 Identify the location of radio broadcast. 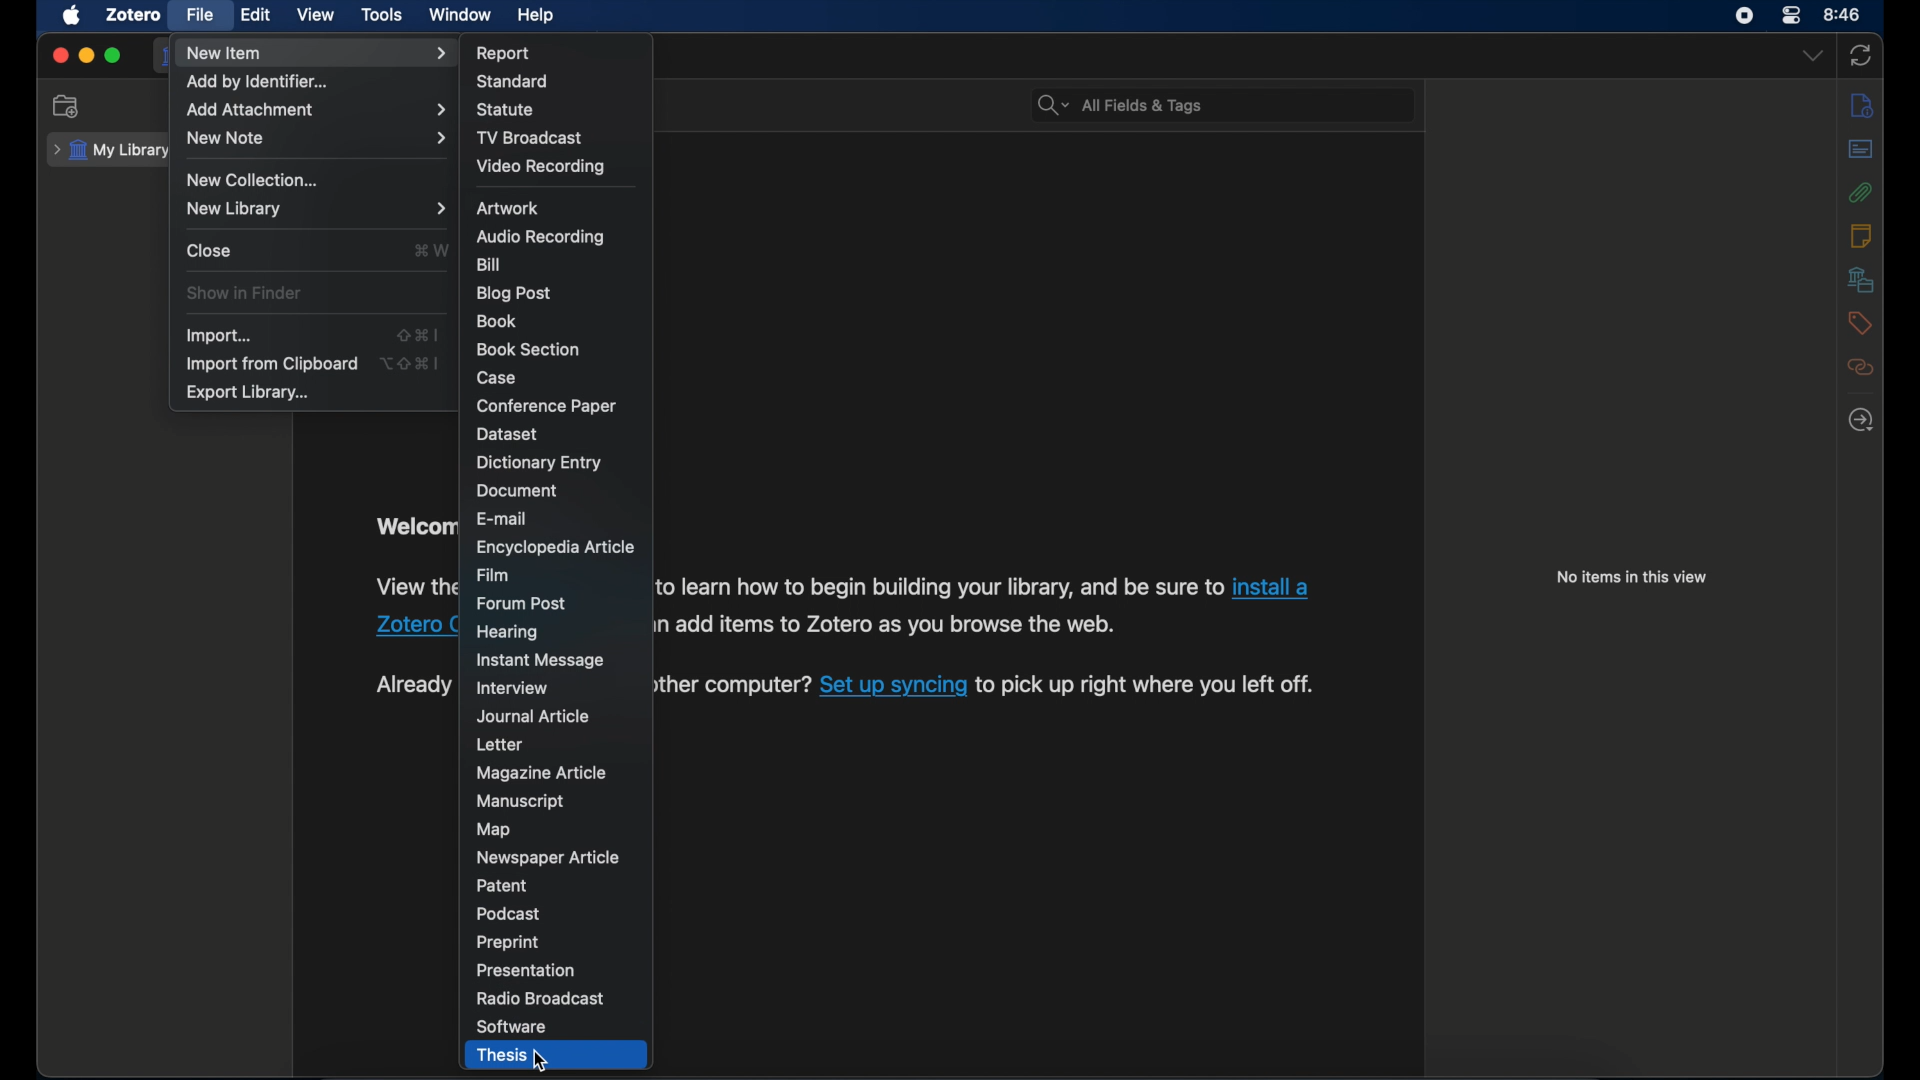
(540, 998).